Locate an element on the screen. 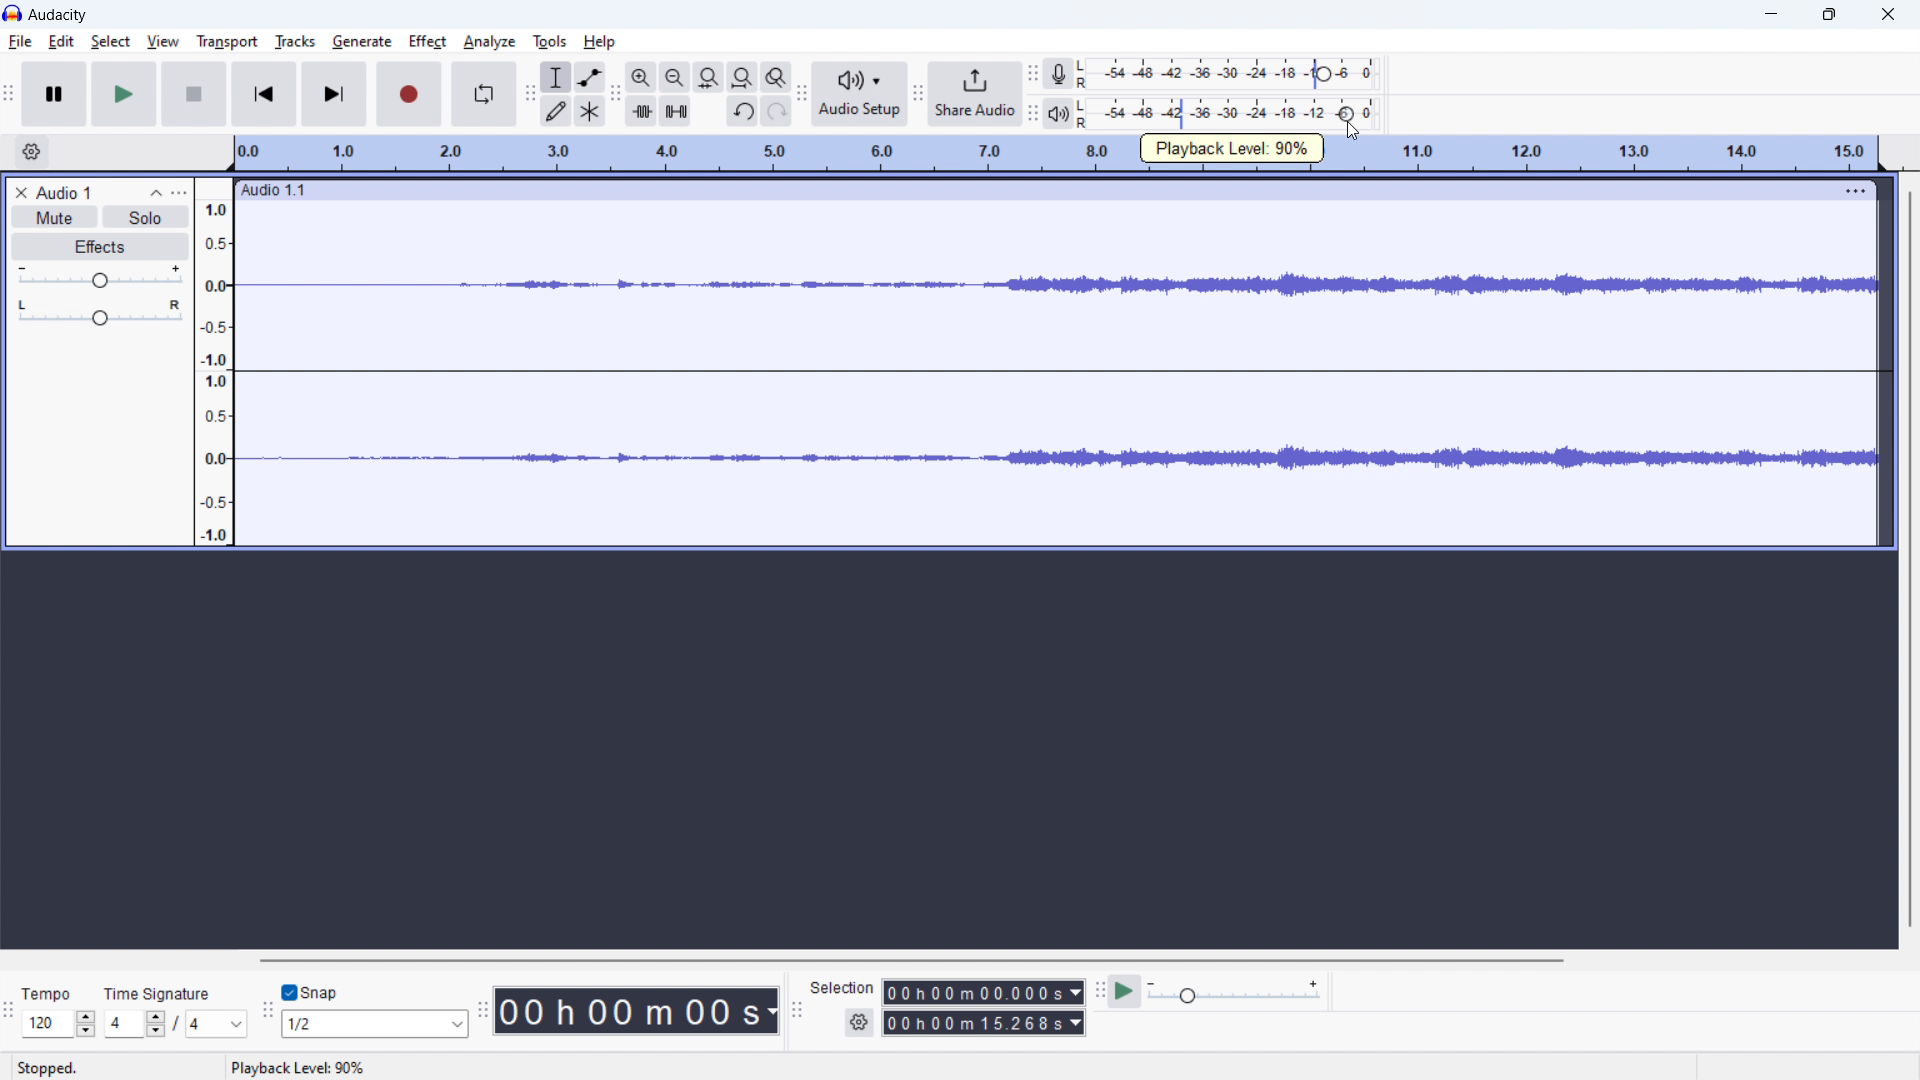  Tempo is located at coordinates (51, 991).